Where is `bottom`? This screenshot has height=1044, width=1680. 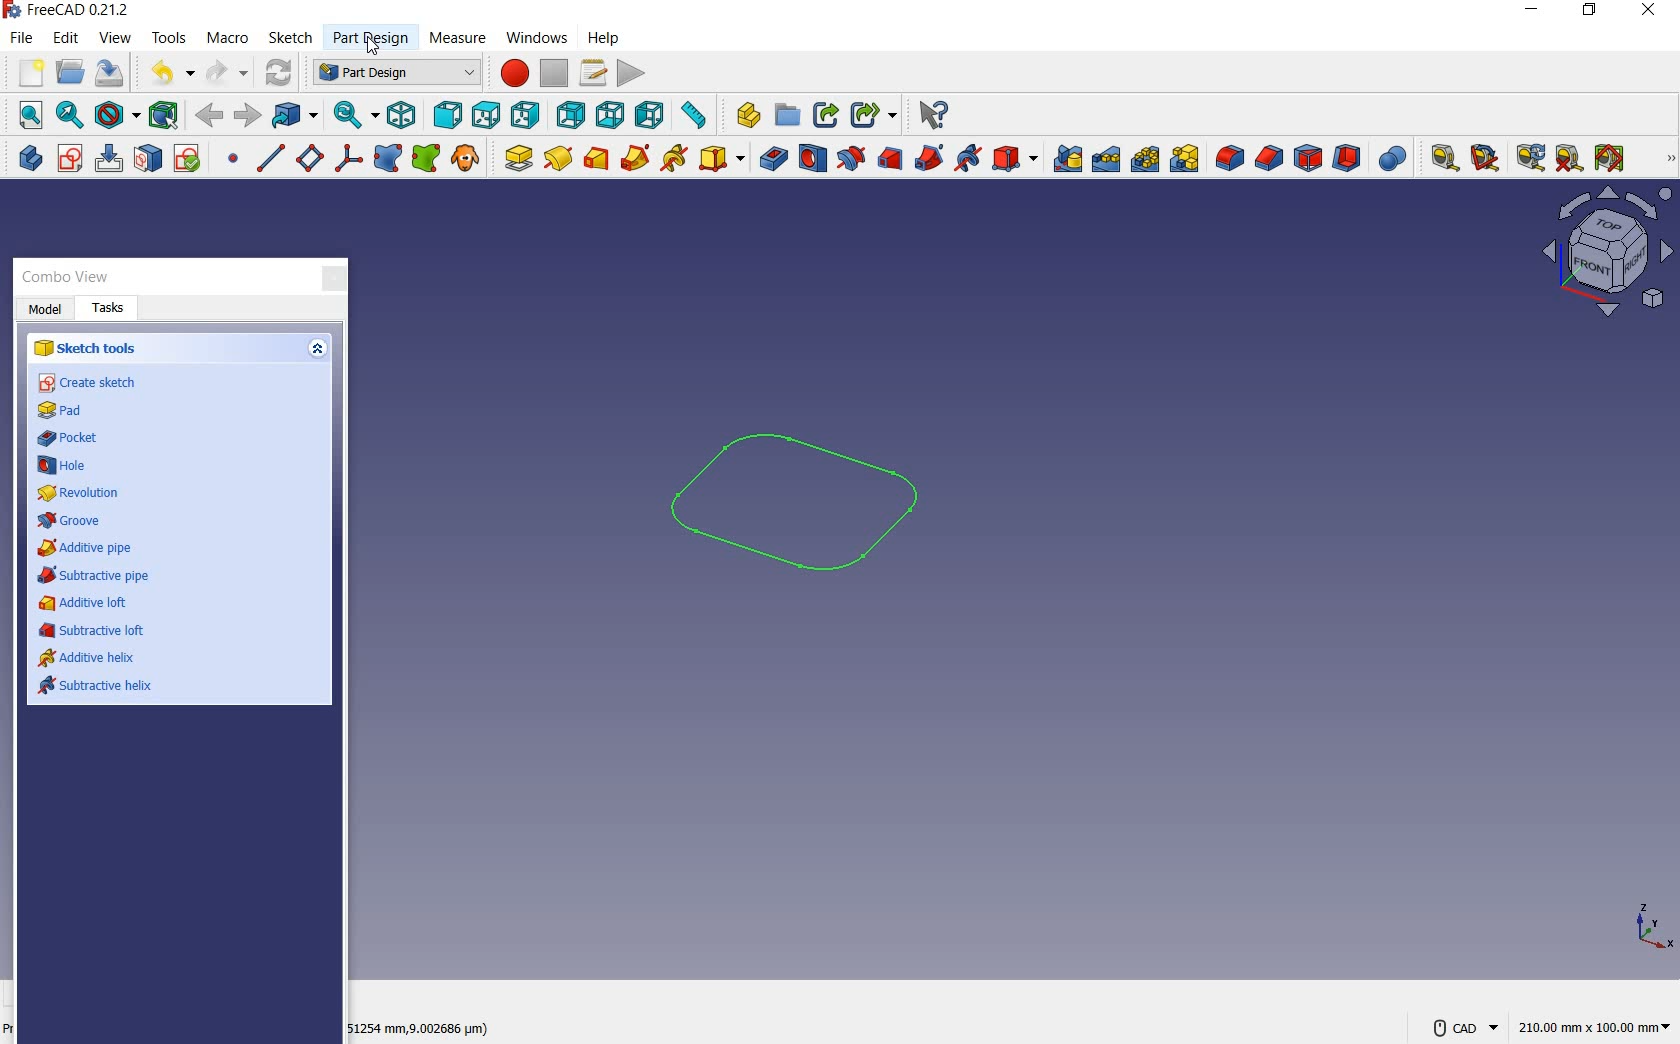
bottom is located at coordinates (612, 113).